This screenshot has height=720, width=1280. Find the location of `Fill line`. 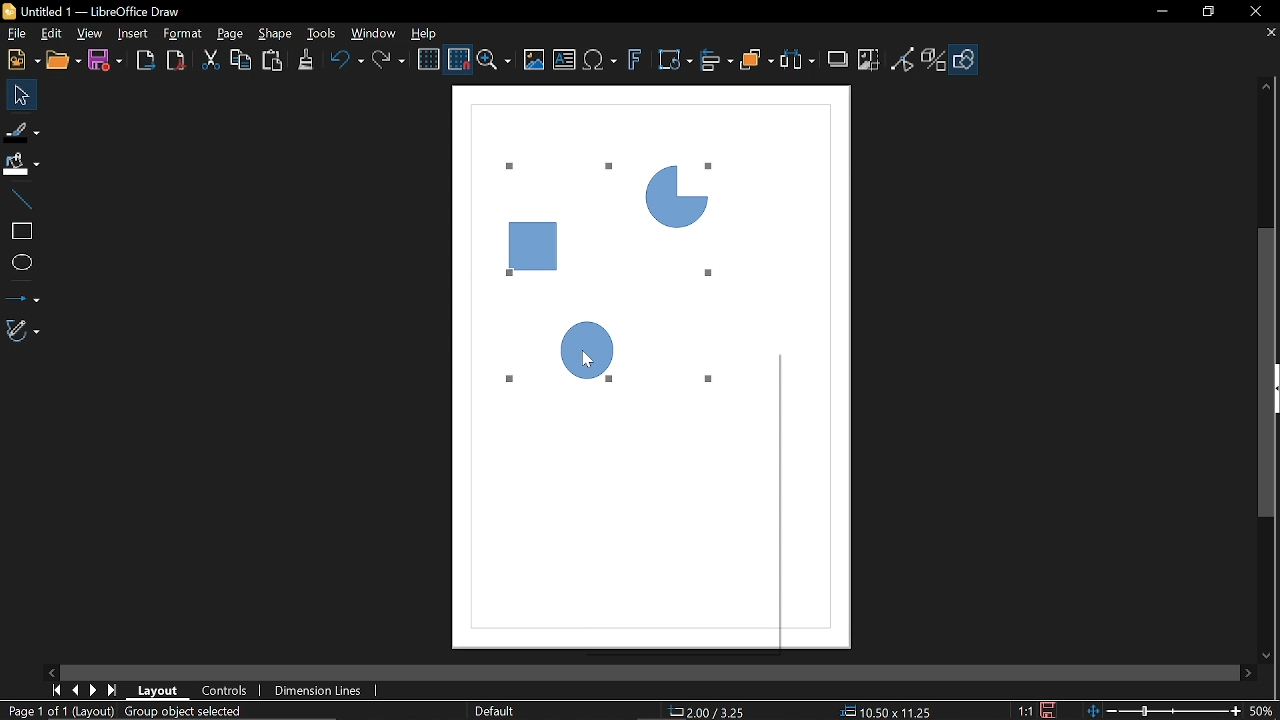

Fill line is located at coordinates (22, 128).